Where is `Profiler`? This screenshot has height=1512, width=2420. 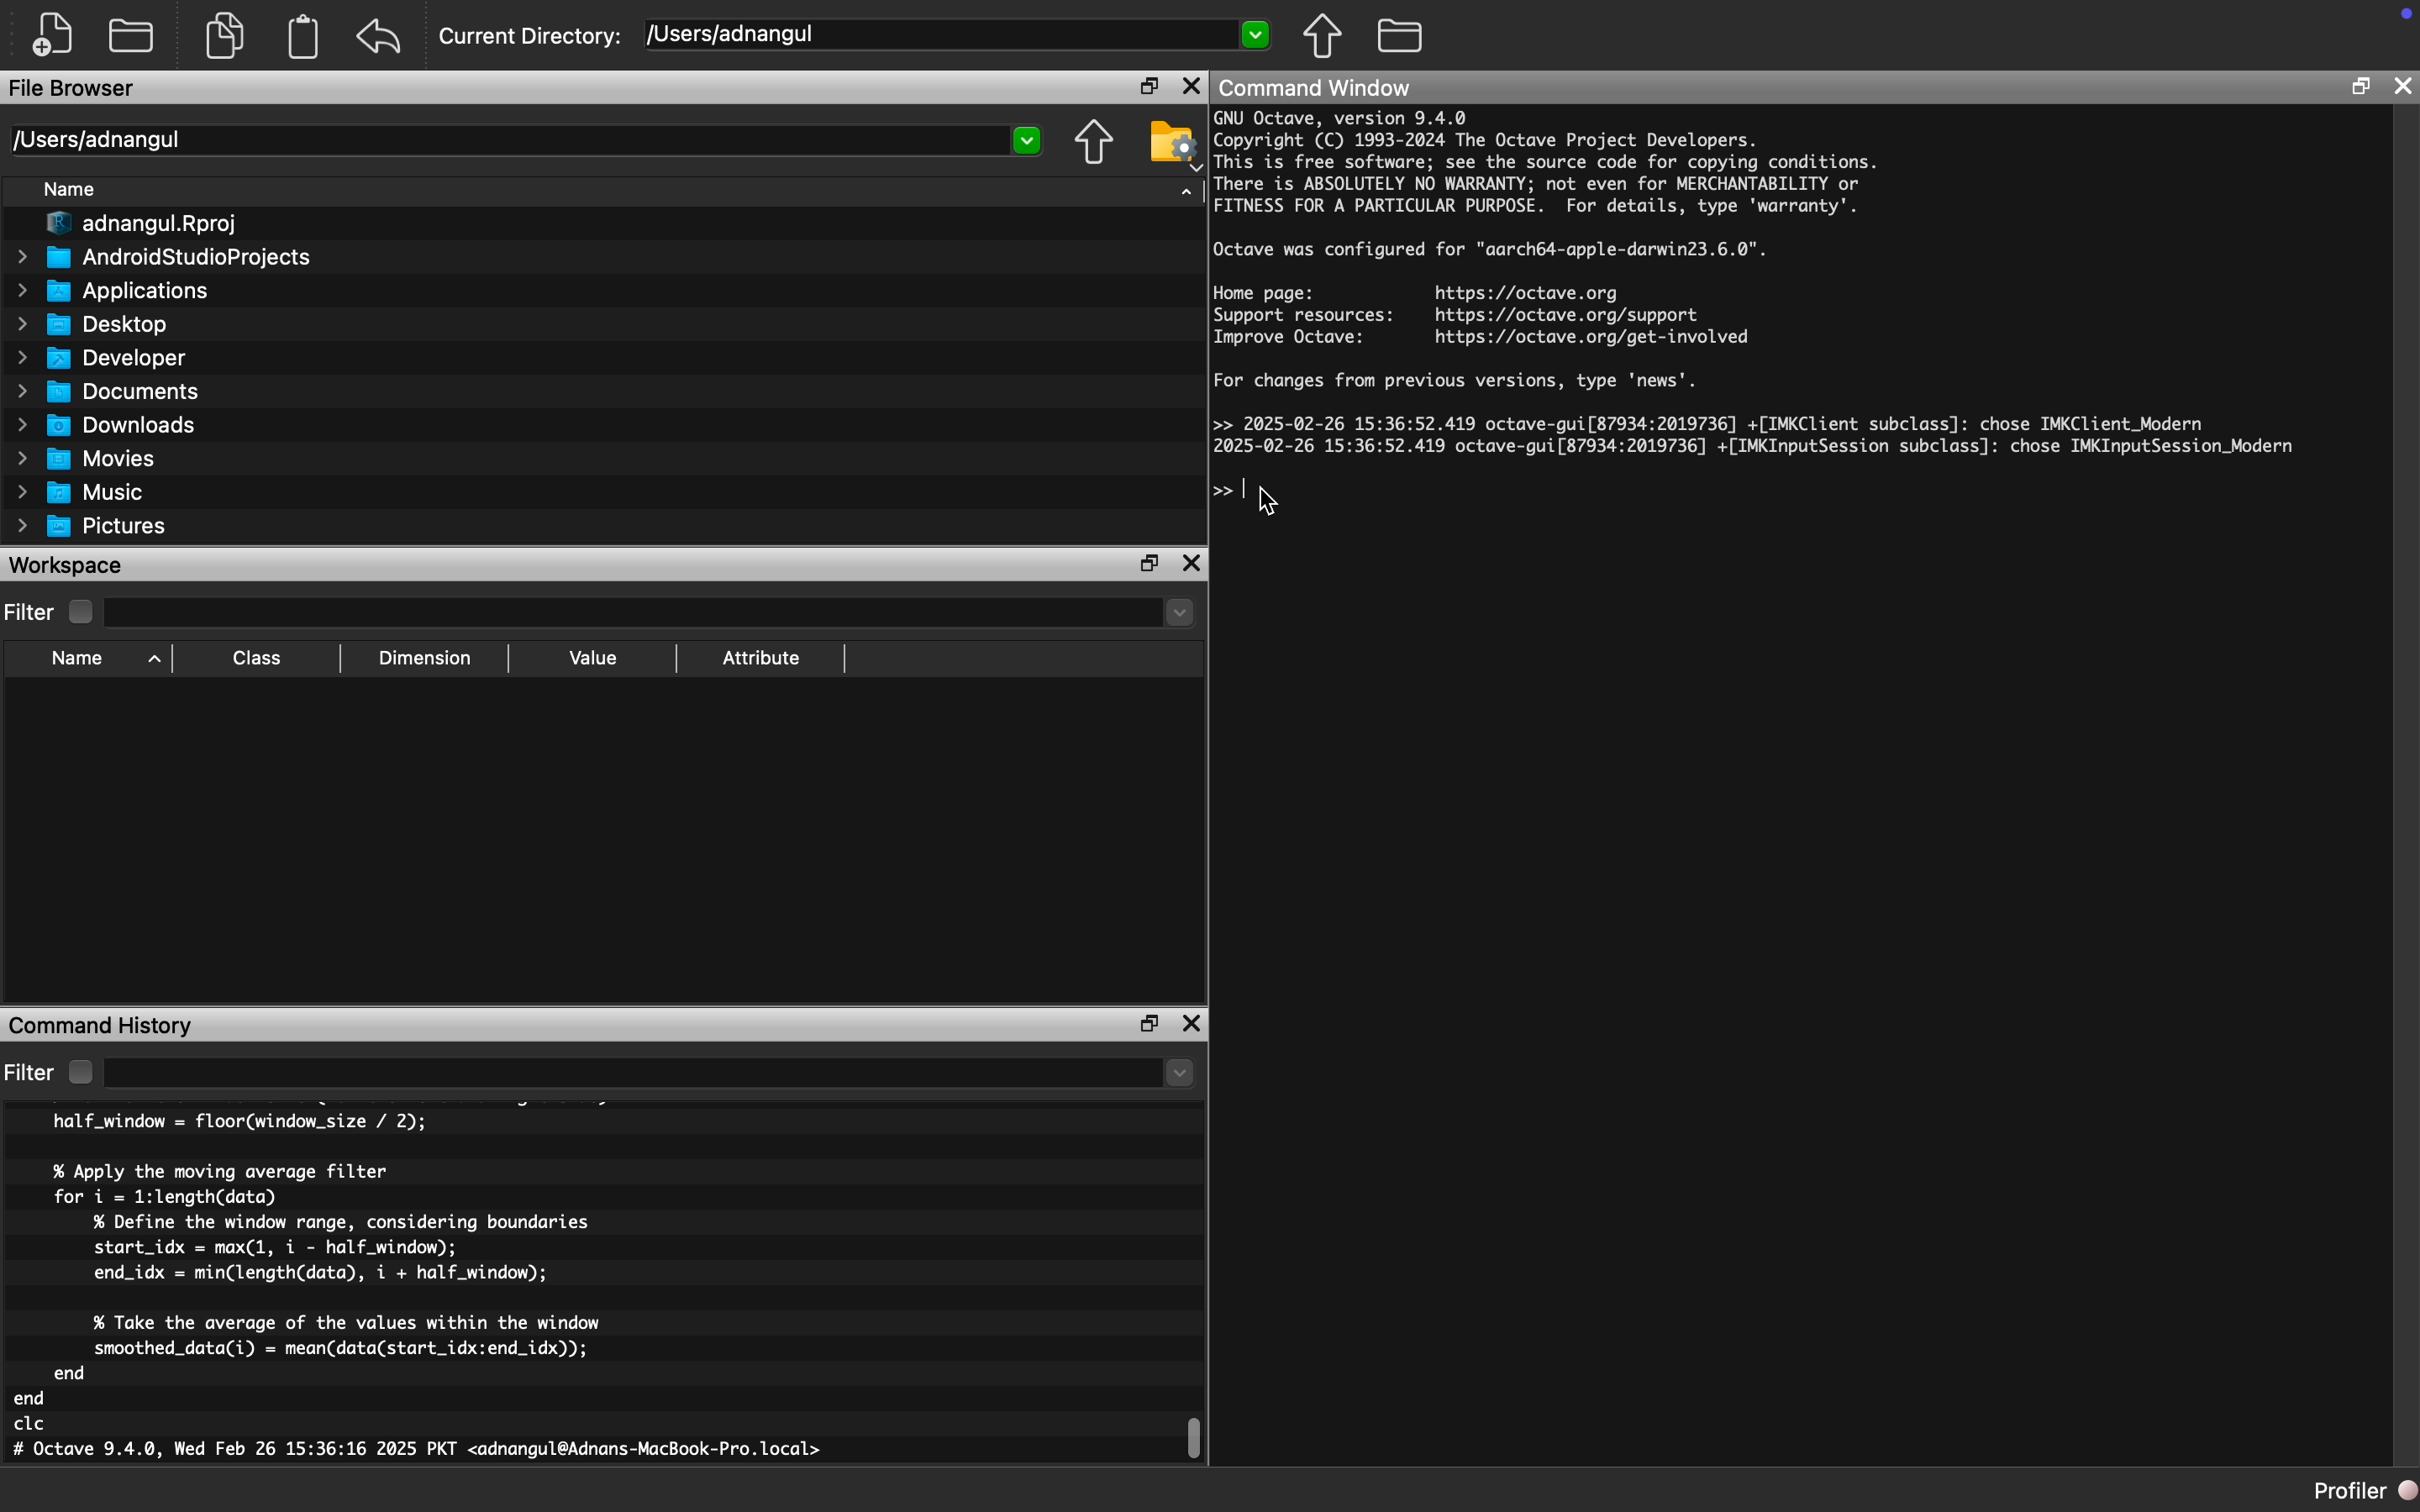 Profiler is located at coordinates (2362, 1491).